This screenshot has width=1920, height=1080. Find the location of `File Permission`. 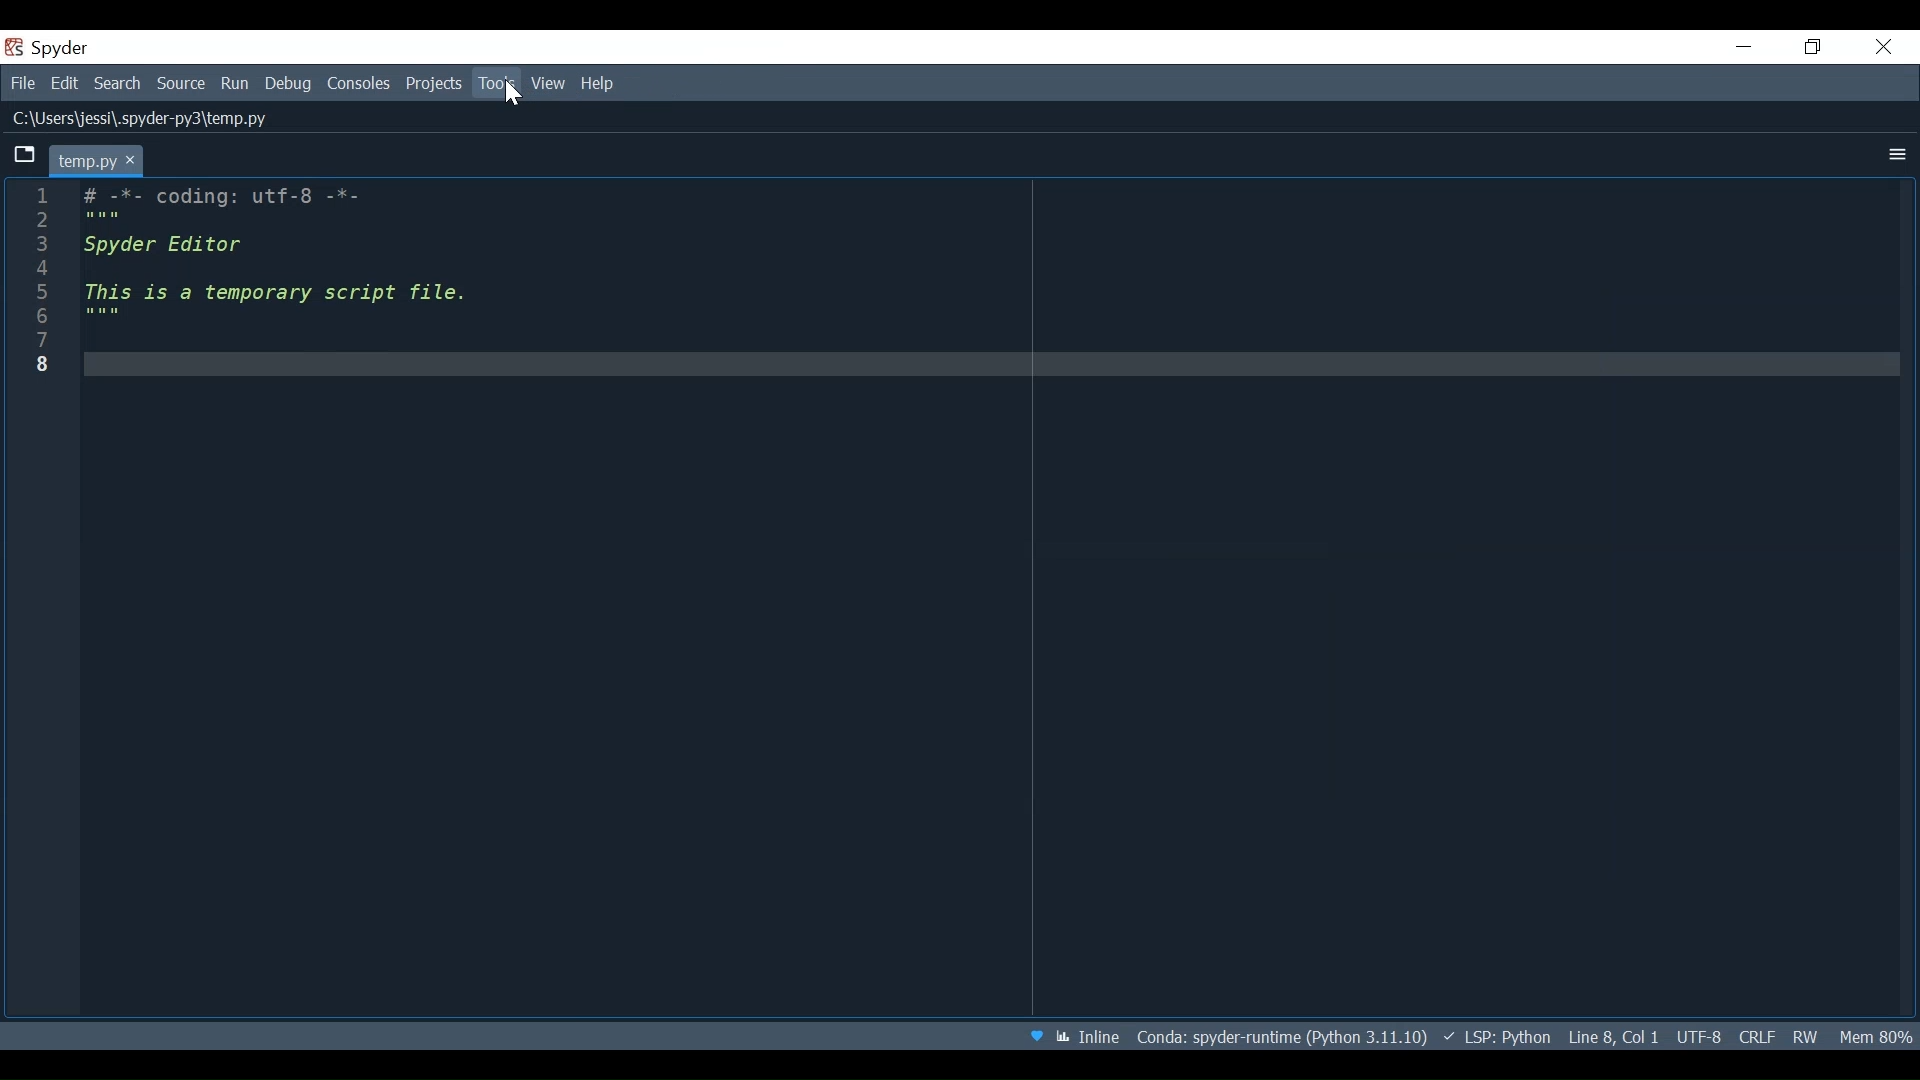

File Permission is located at coordinates (1806, 1037).